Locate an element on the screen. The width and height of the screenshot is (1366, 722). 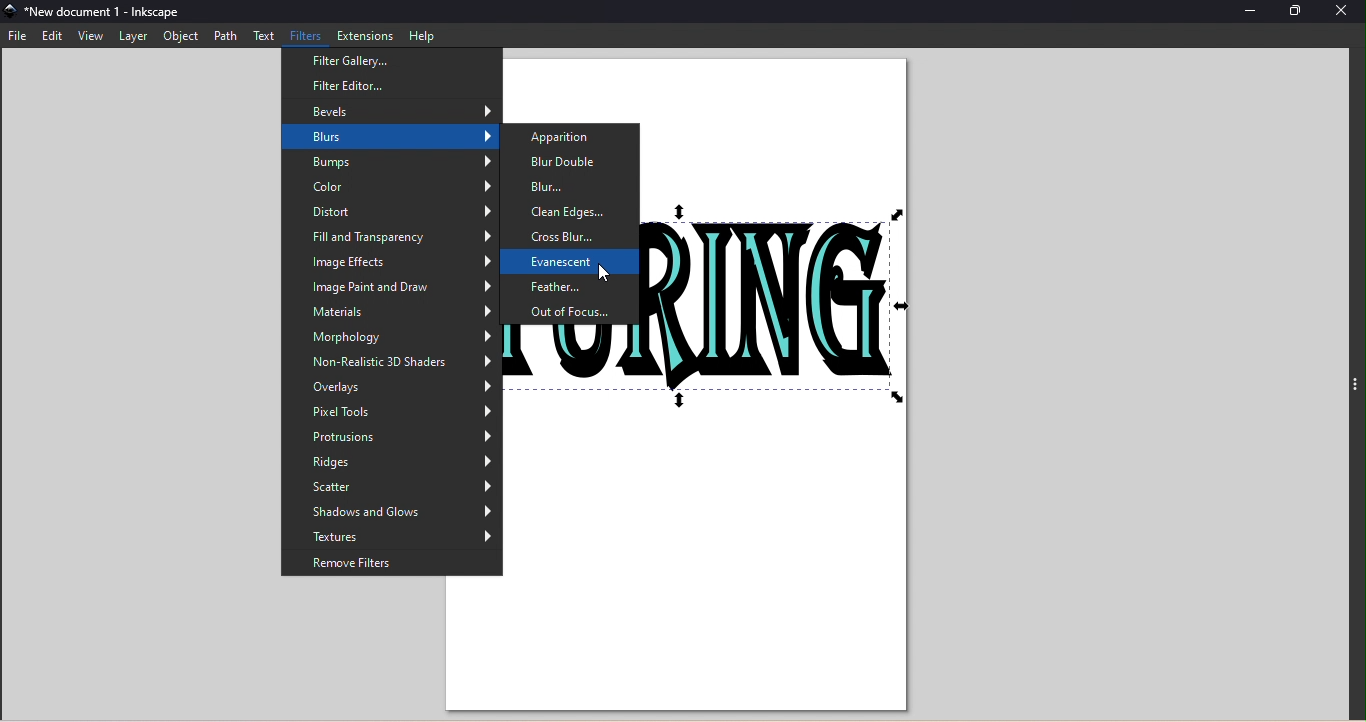
Extensions is located at coordinates (364, 34).